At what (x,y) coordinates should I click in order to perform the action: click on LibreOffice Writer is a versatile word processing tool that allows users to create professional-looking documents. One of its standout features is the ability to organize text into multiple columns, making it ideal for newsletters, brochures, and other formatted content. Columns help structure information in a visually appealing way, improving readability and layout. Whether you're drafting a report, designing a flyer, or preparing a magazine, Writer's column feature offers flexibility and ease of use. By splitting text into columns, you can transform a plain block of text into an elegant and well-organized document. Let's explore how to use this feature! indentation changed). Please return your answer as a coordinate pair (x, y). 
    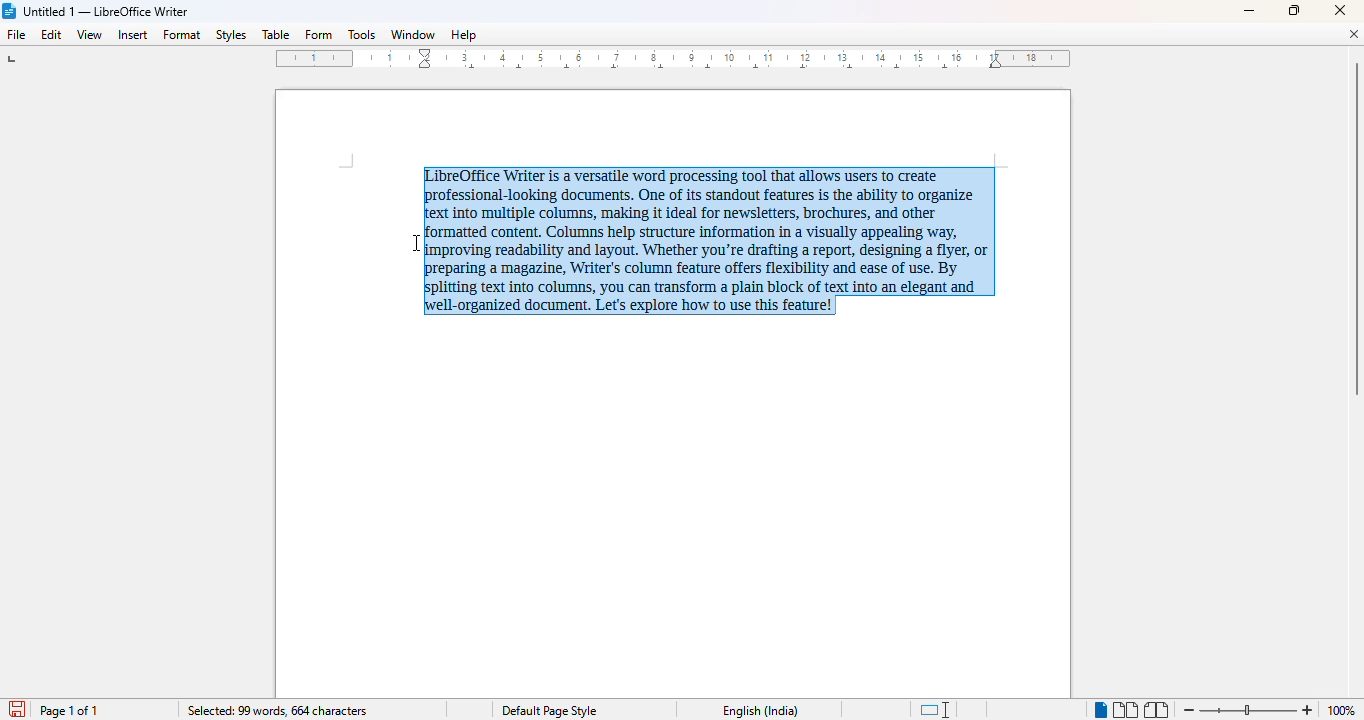
    Looking at the image, I should click on (719, 242).